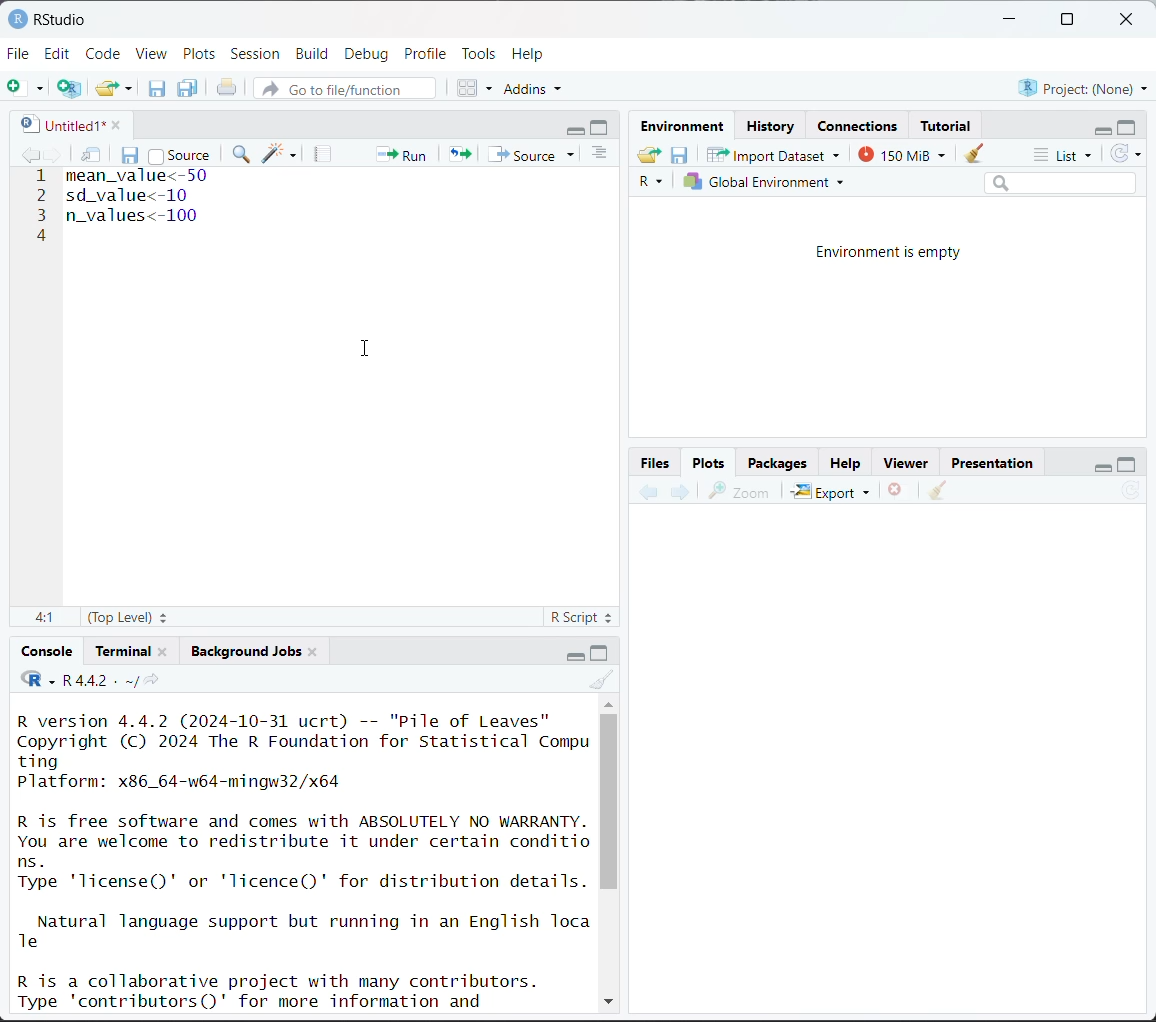 The width and height of the screenshot is (1156, 1022). I want to click on print the current file, so click(228, 88).